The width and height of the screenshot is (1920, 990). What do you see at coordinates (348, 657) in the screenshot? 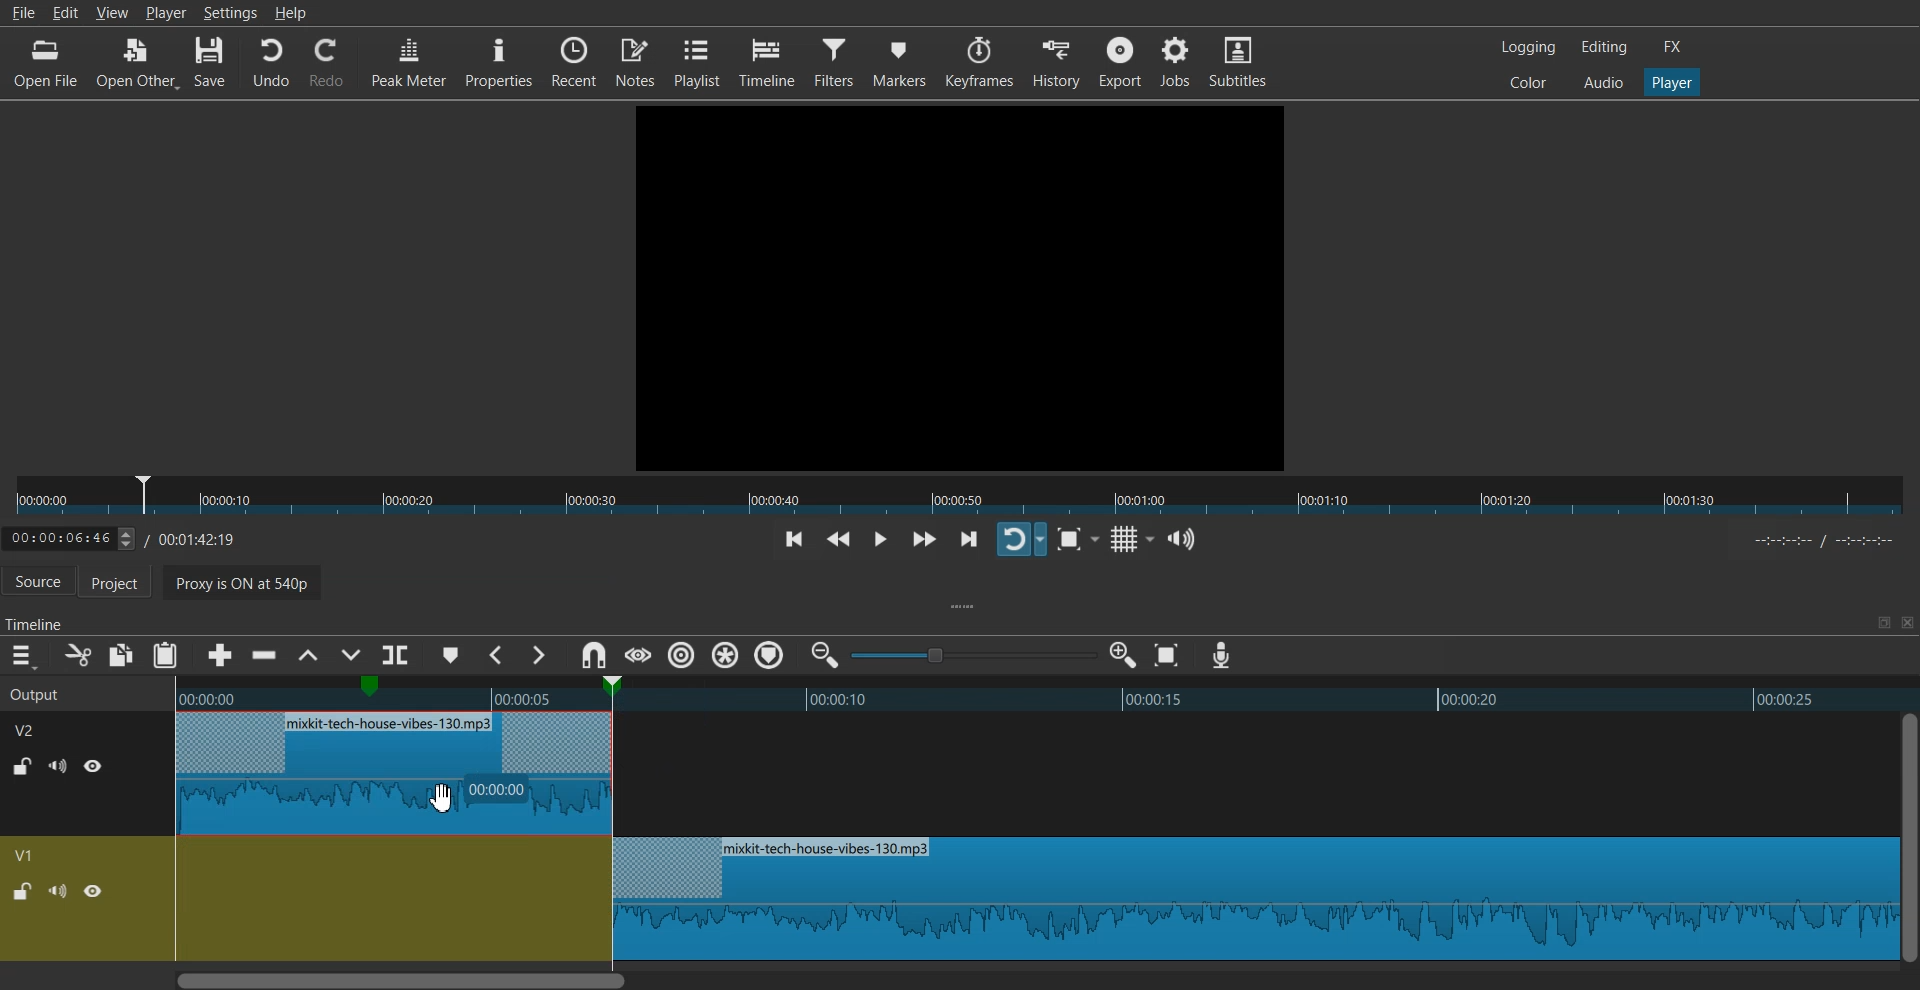
I see `Overwrite` at bounding box center [348, 657].